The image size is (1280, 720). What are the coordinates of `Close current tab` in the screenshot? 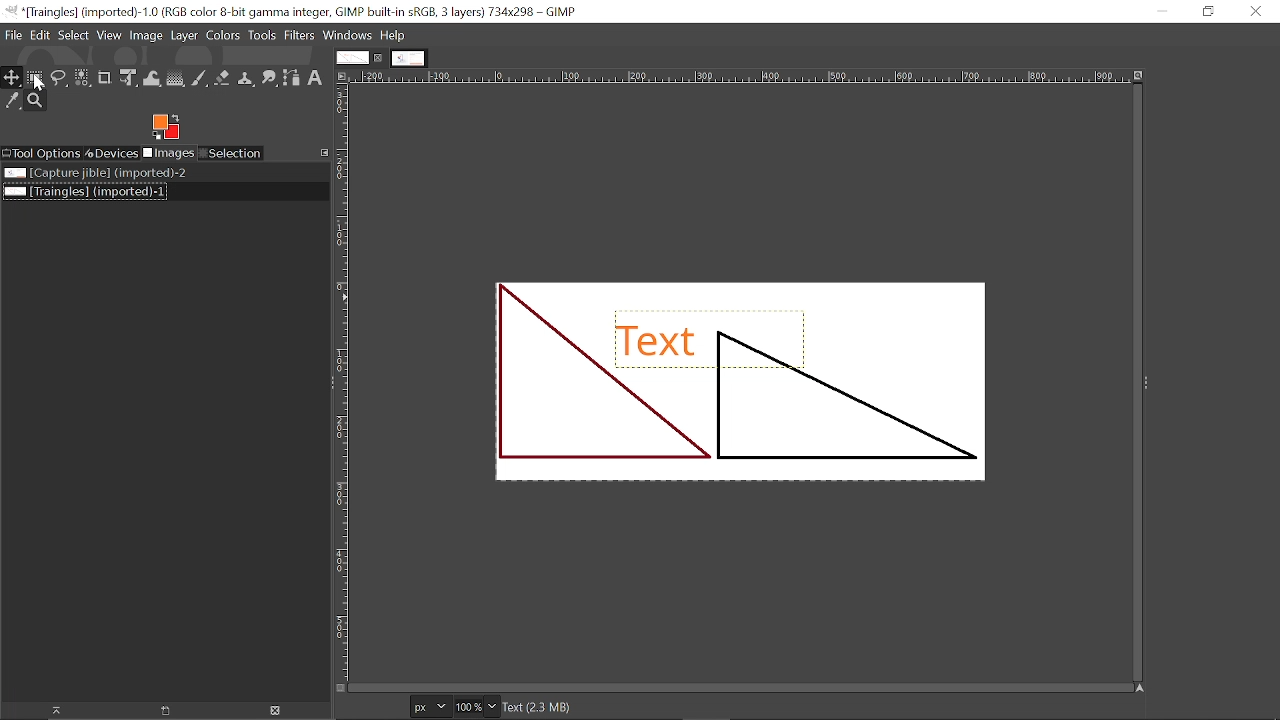 It's located at (379, 57).